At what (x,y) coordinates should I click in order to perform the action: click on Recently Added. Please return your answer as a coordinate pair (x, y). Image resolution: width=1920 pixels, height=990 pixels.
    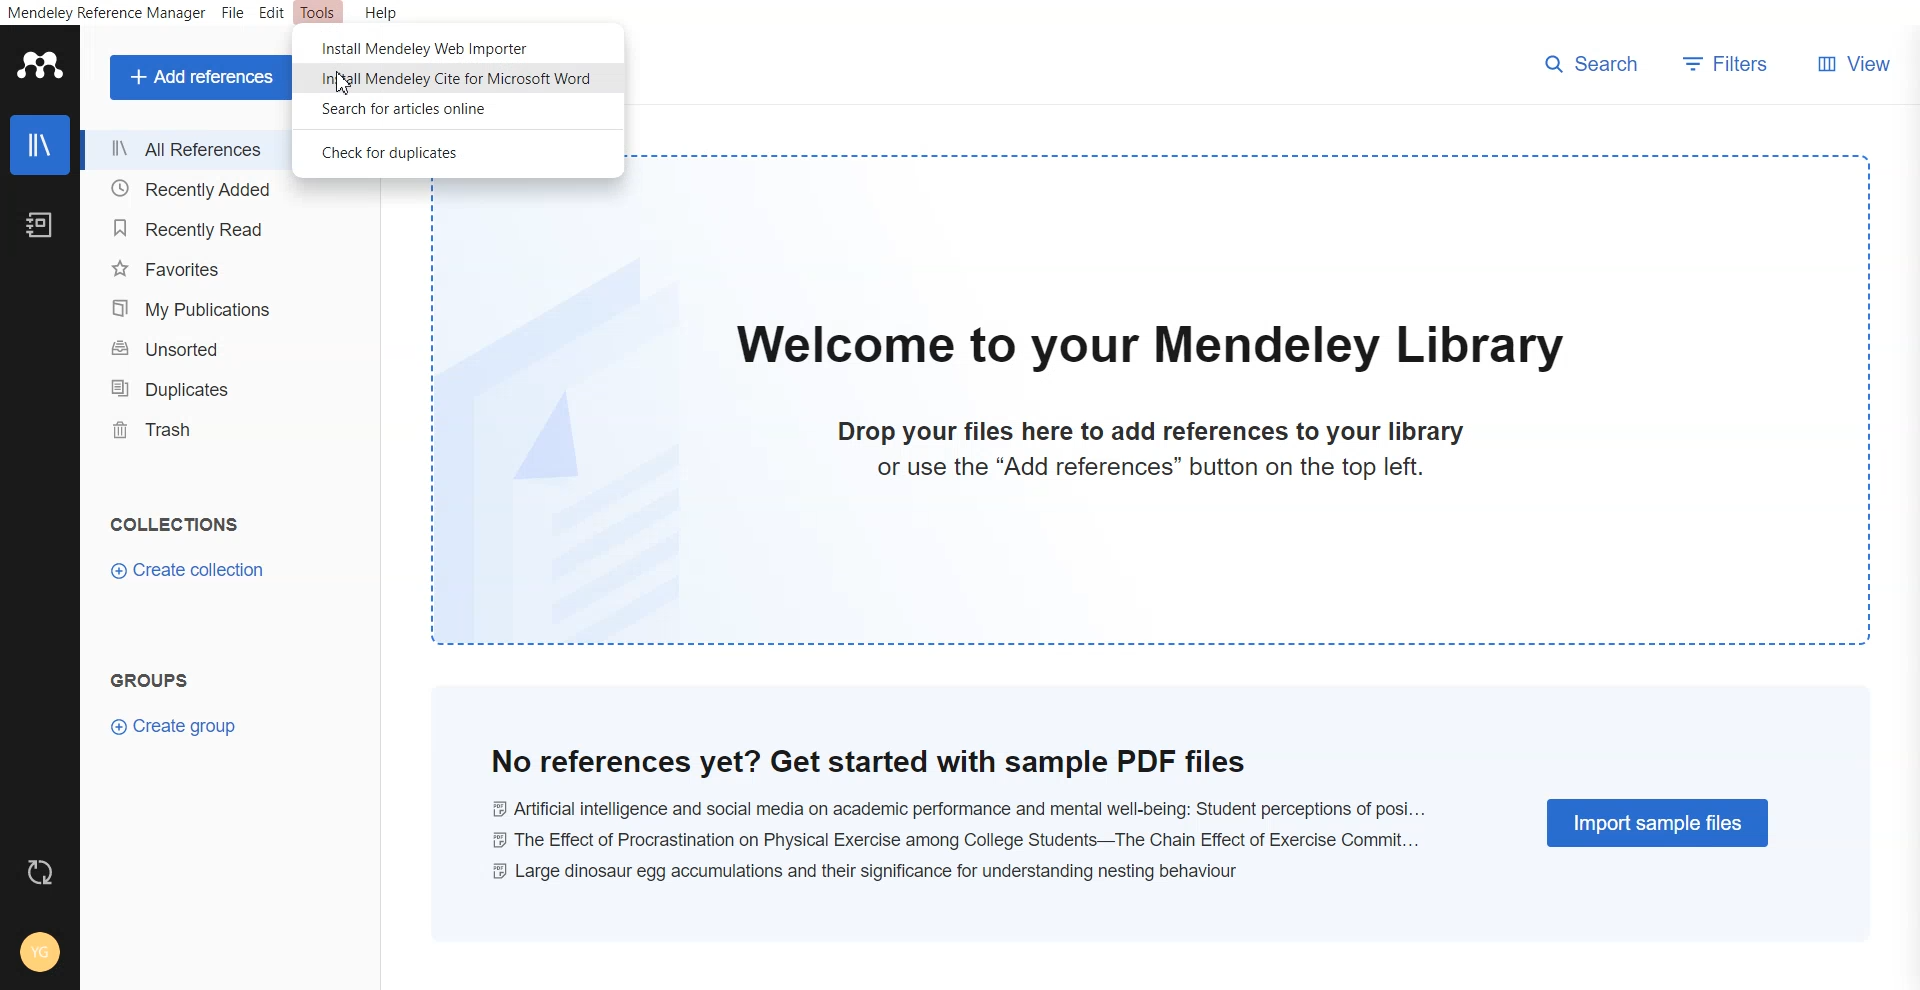
    Looking at the image, I should click on (229, 189).